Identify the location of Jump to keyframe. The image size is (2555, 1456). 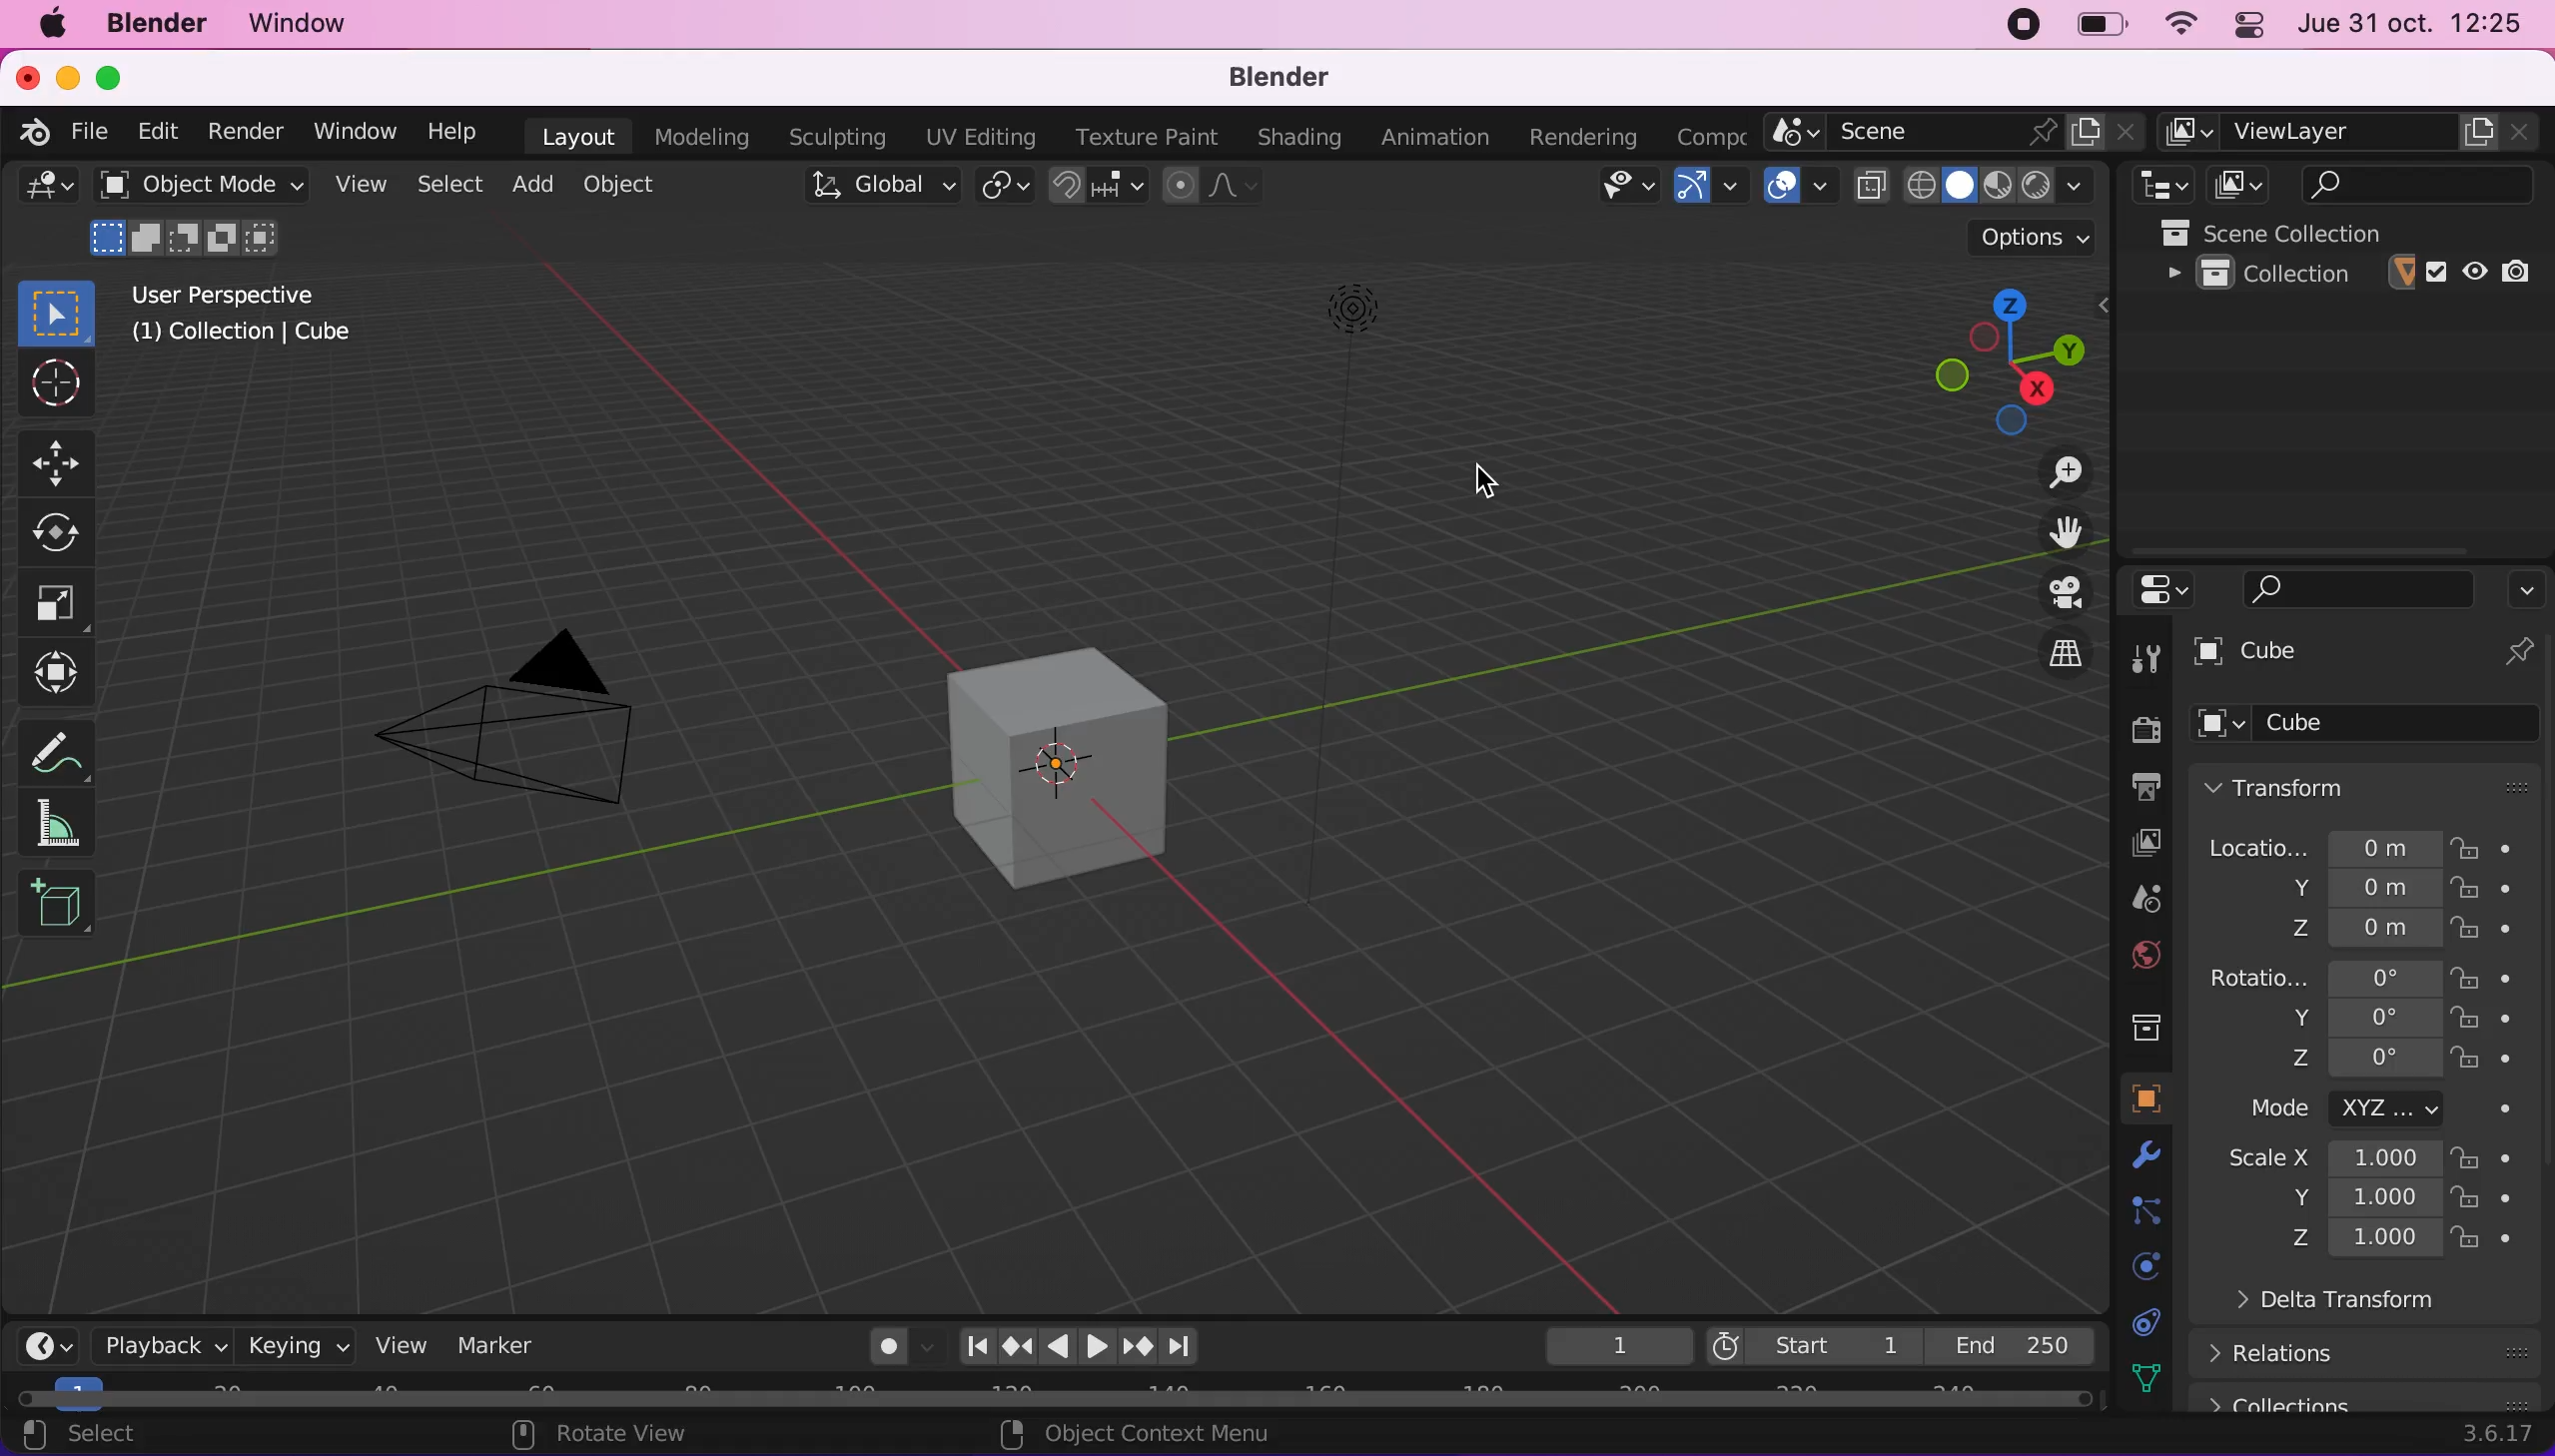
(1139, 1347).